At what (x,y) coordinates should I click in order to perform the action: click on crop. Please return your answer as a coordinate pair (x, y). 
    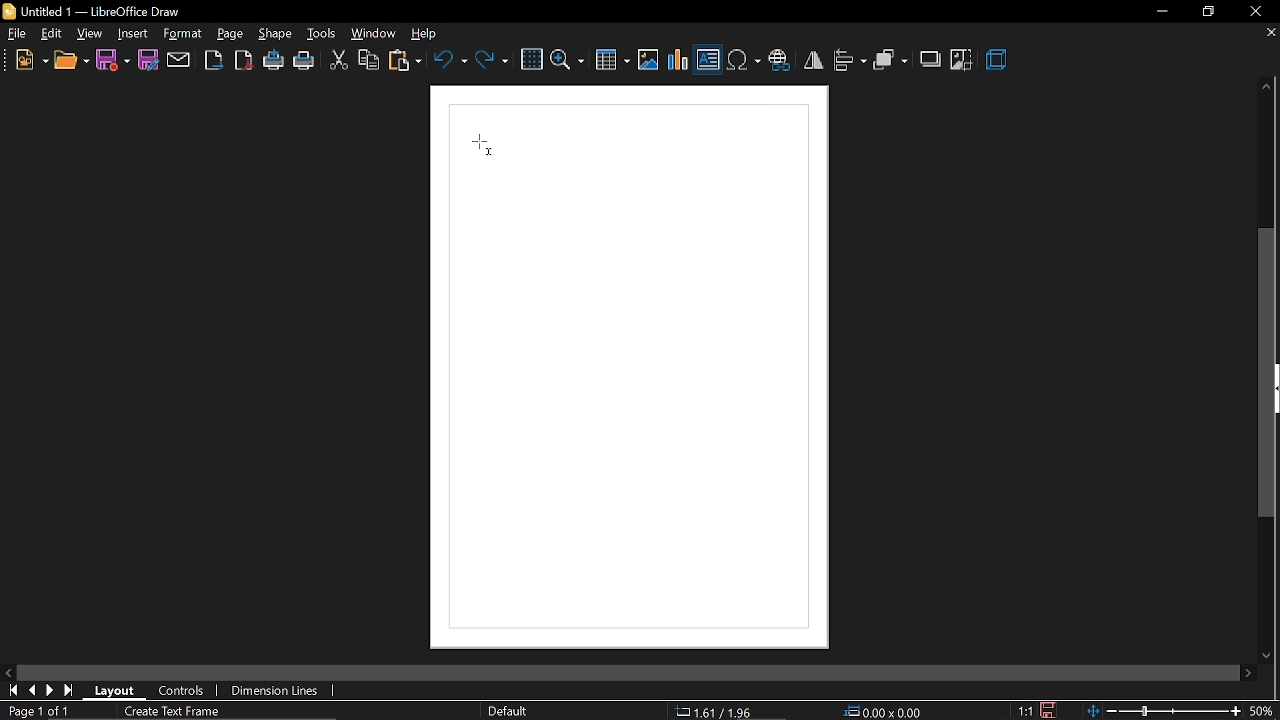
    Looking at the image, I should click on (962, 60).